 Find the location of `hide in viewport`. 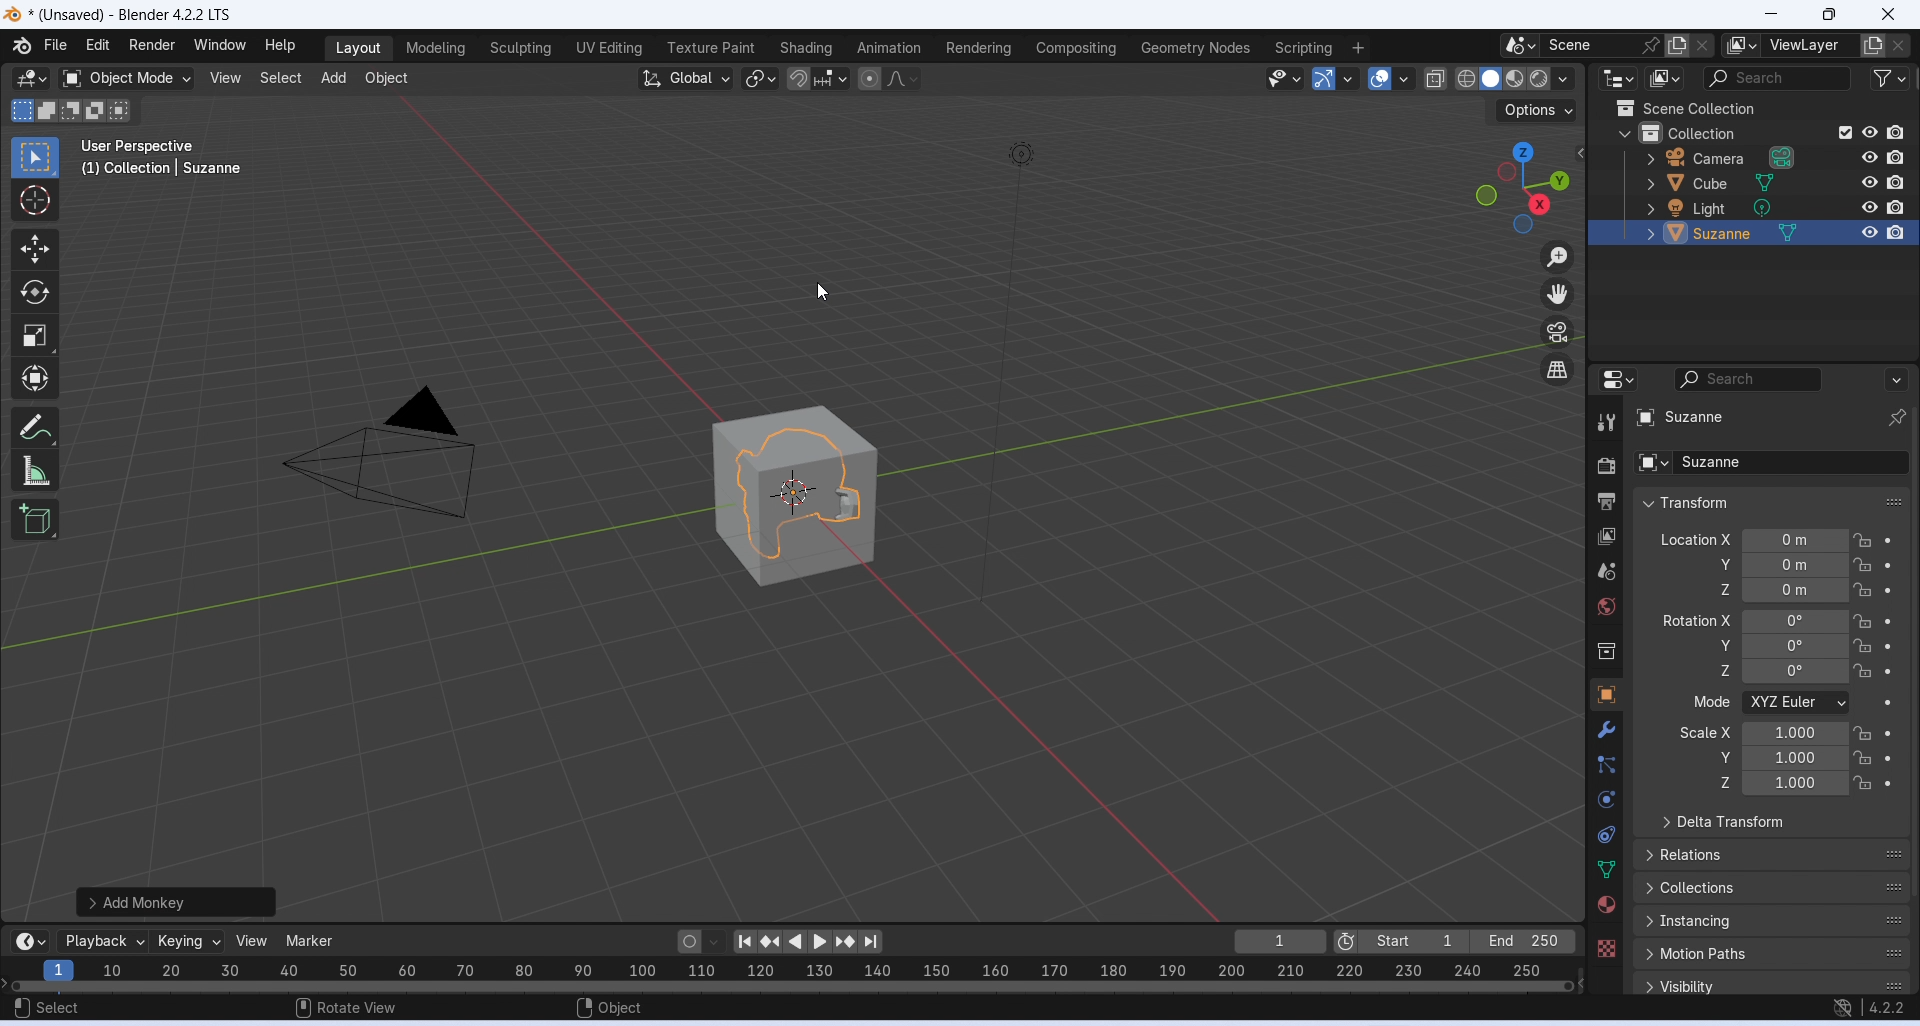

hide in viewport is located at coordinates (1870, 233).